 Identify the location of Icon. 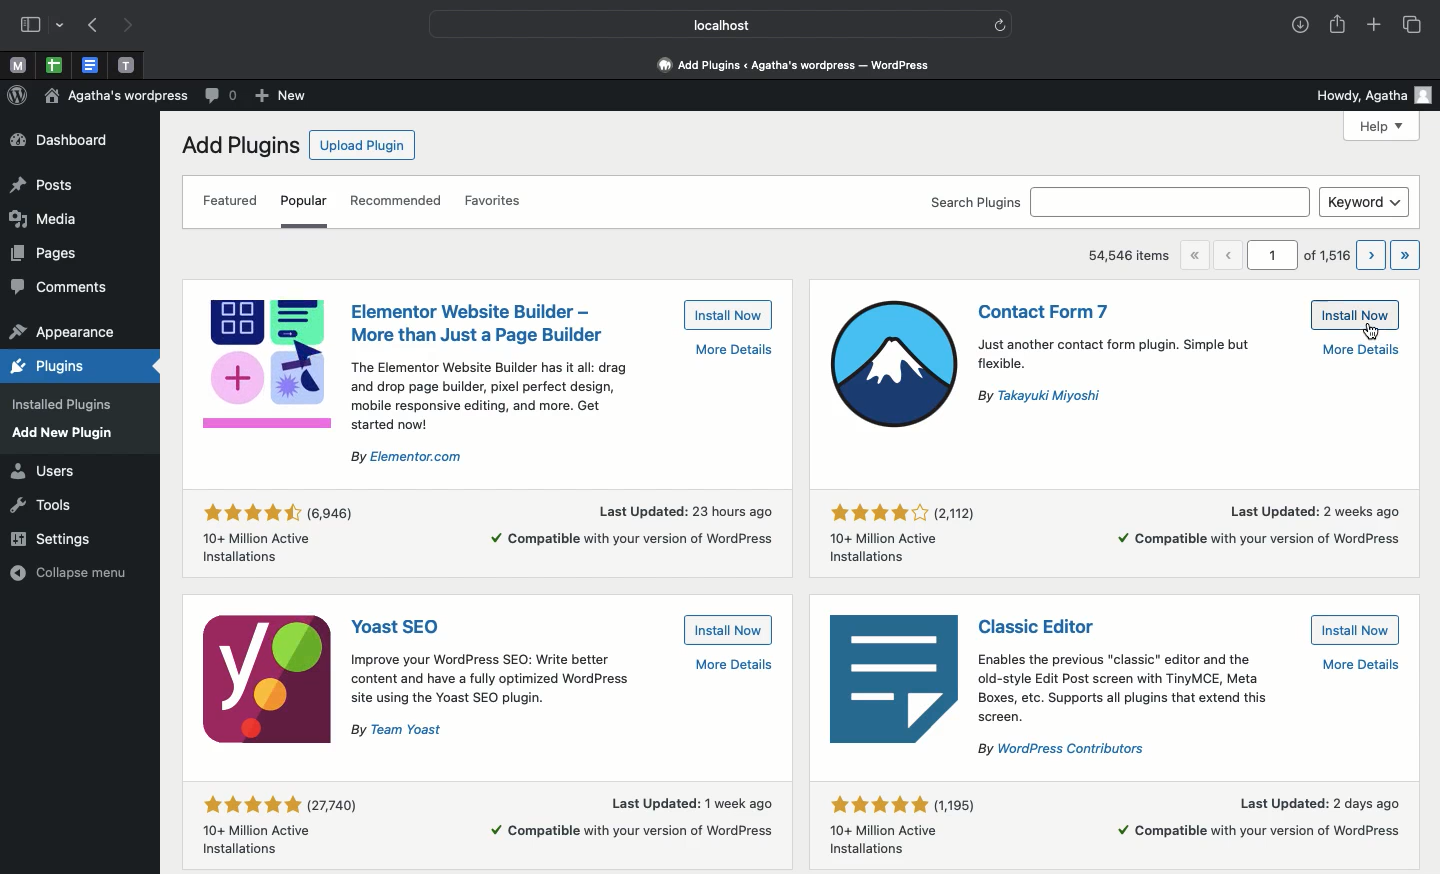
(273, 363).